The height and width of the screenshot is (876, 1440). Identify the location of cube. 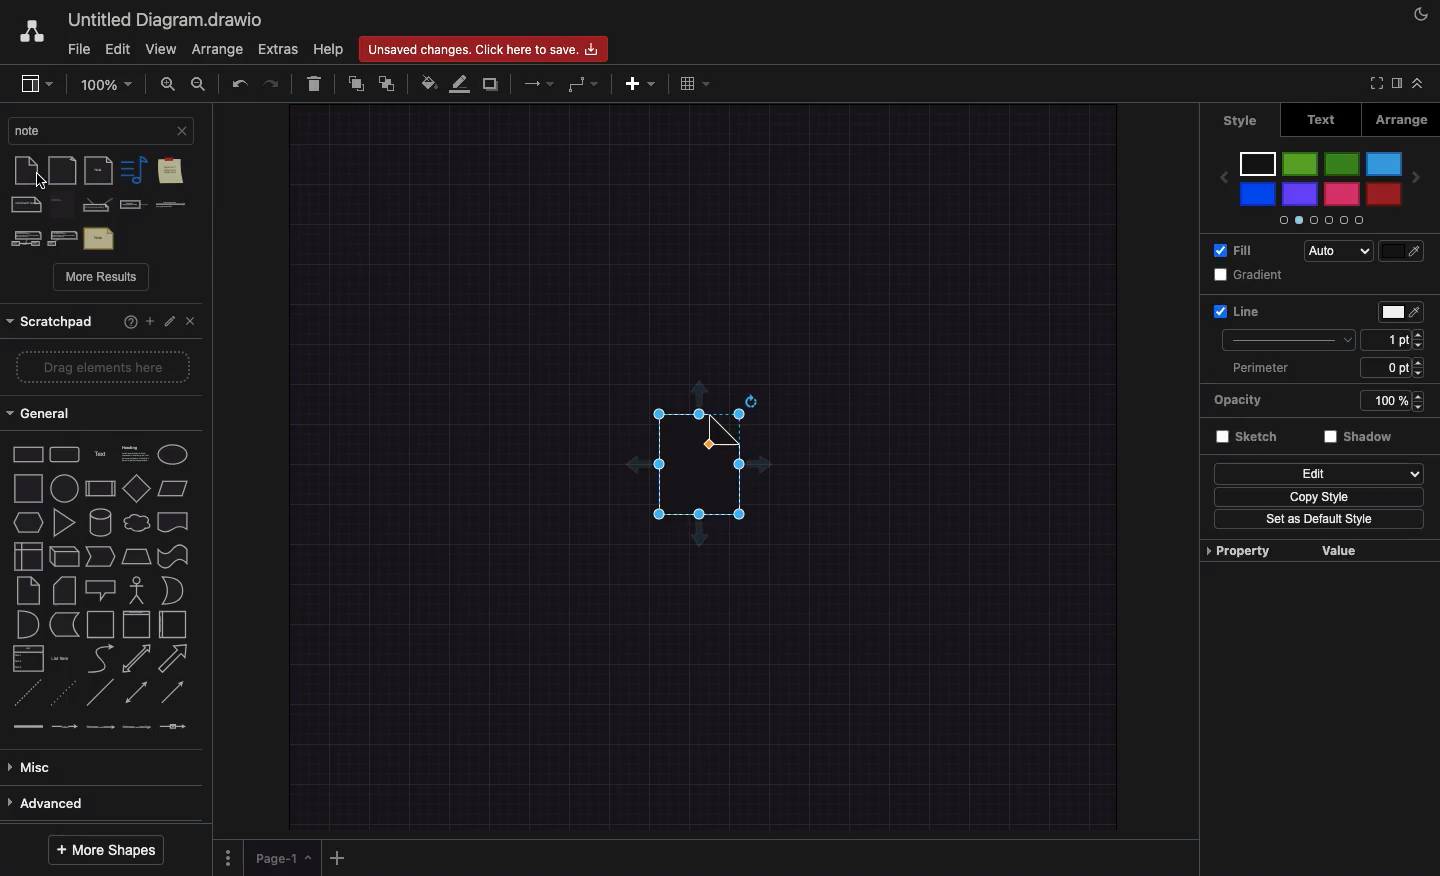
(64, 557).